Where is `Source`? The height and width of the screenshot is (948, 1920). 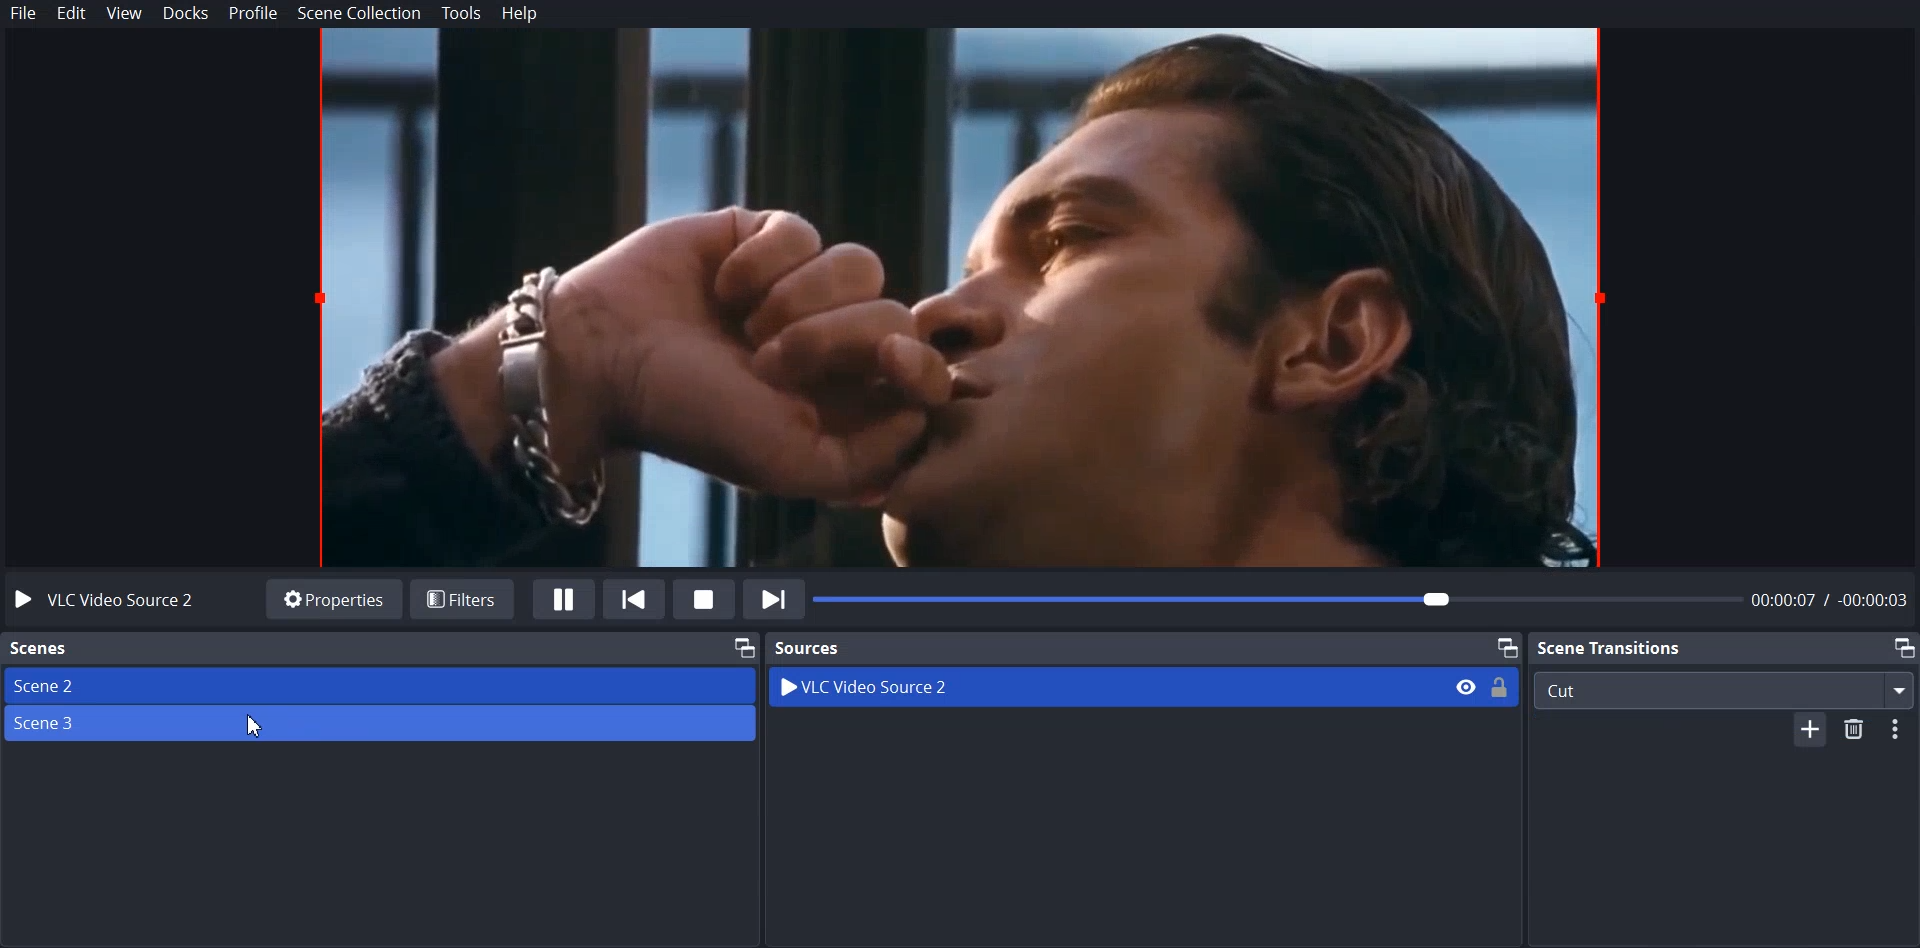 Source is located at coordinates (810, 647).